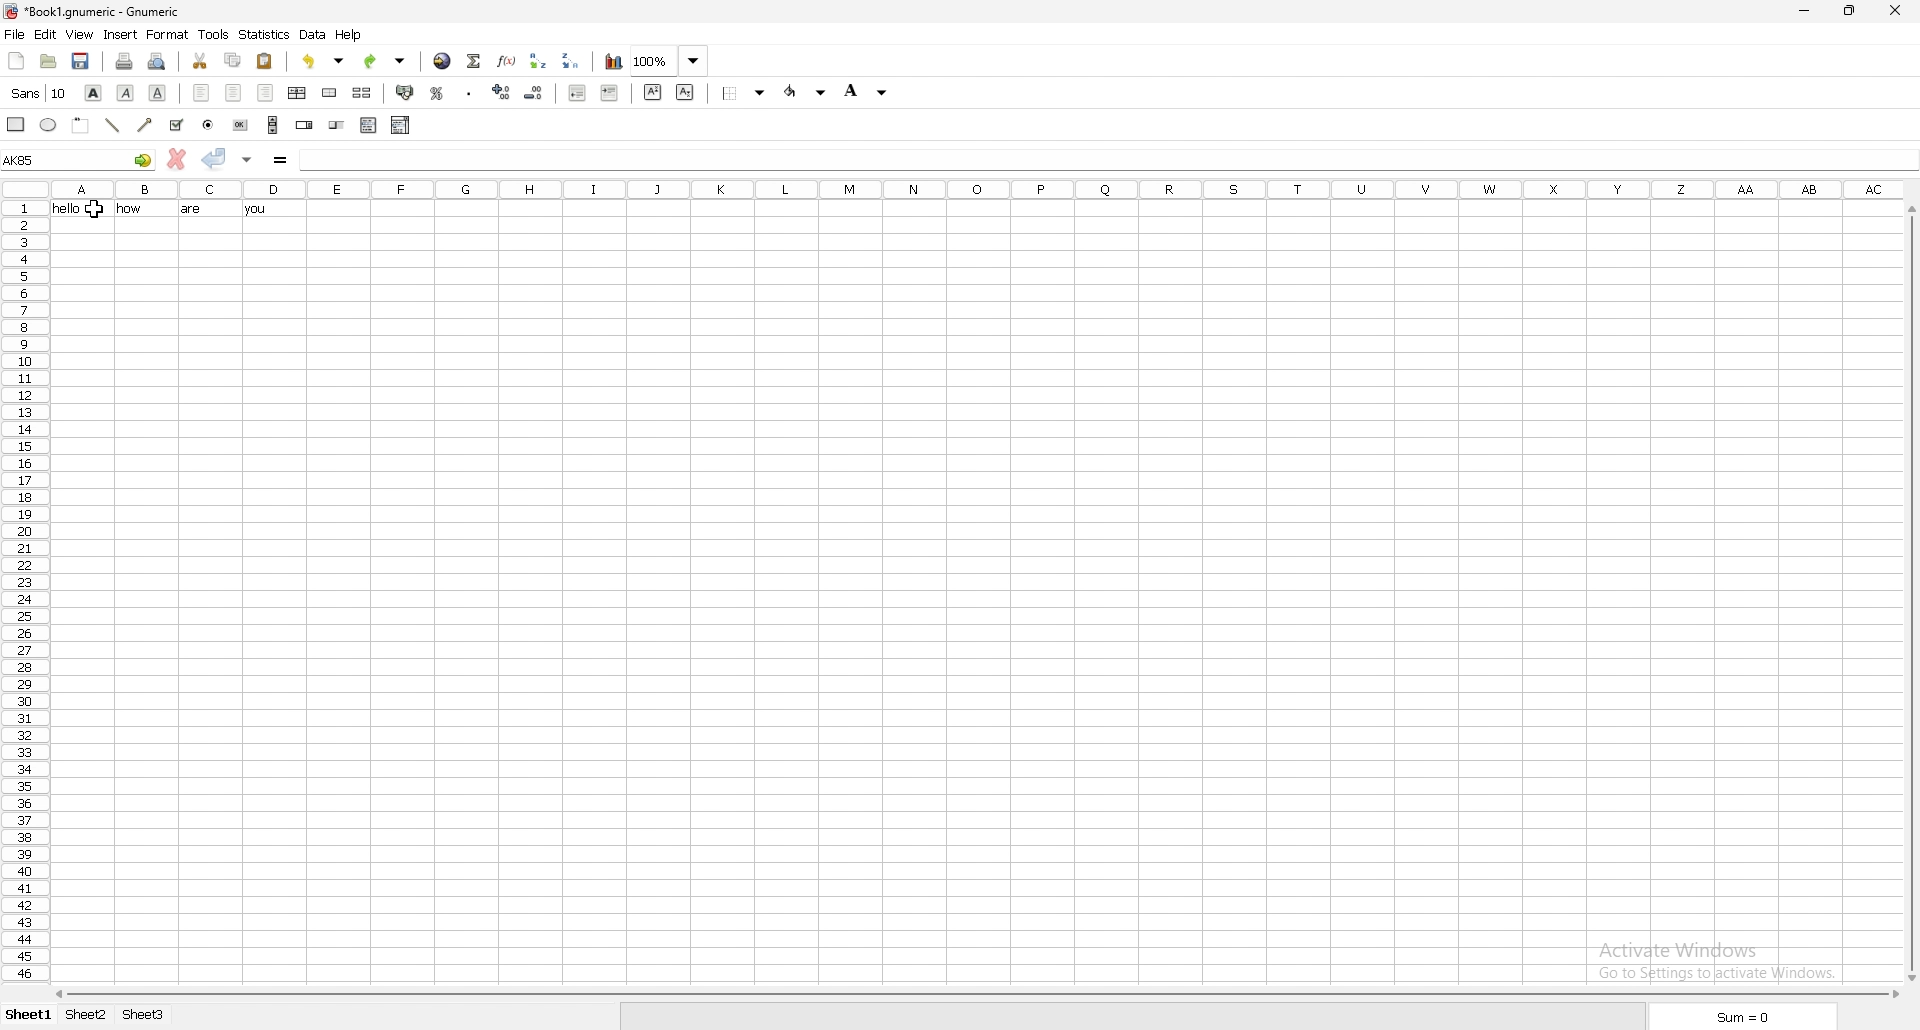  Describe the element at coordinates (46, 33) in the screenshot. I see `edit` at that location.